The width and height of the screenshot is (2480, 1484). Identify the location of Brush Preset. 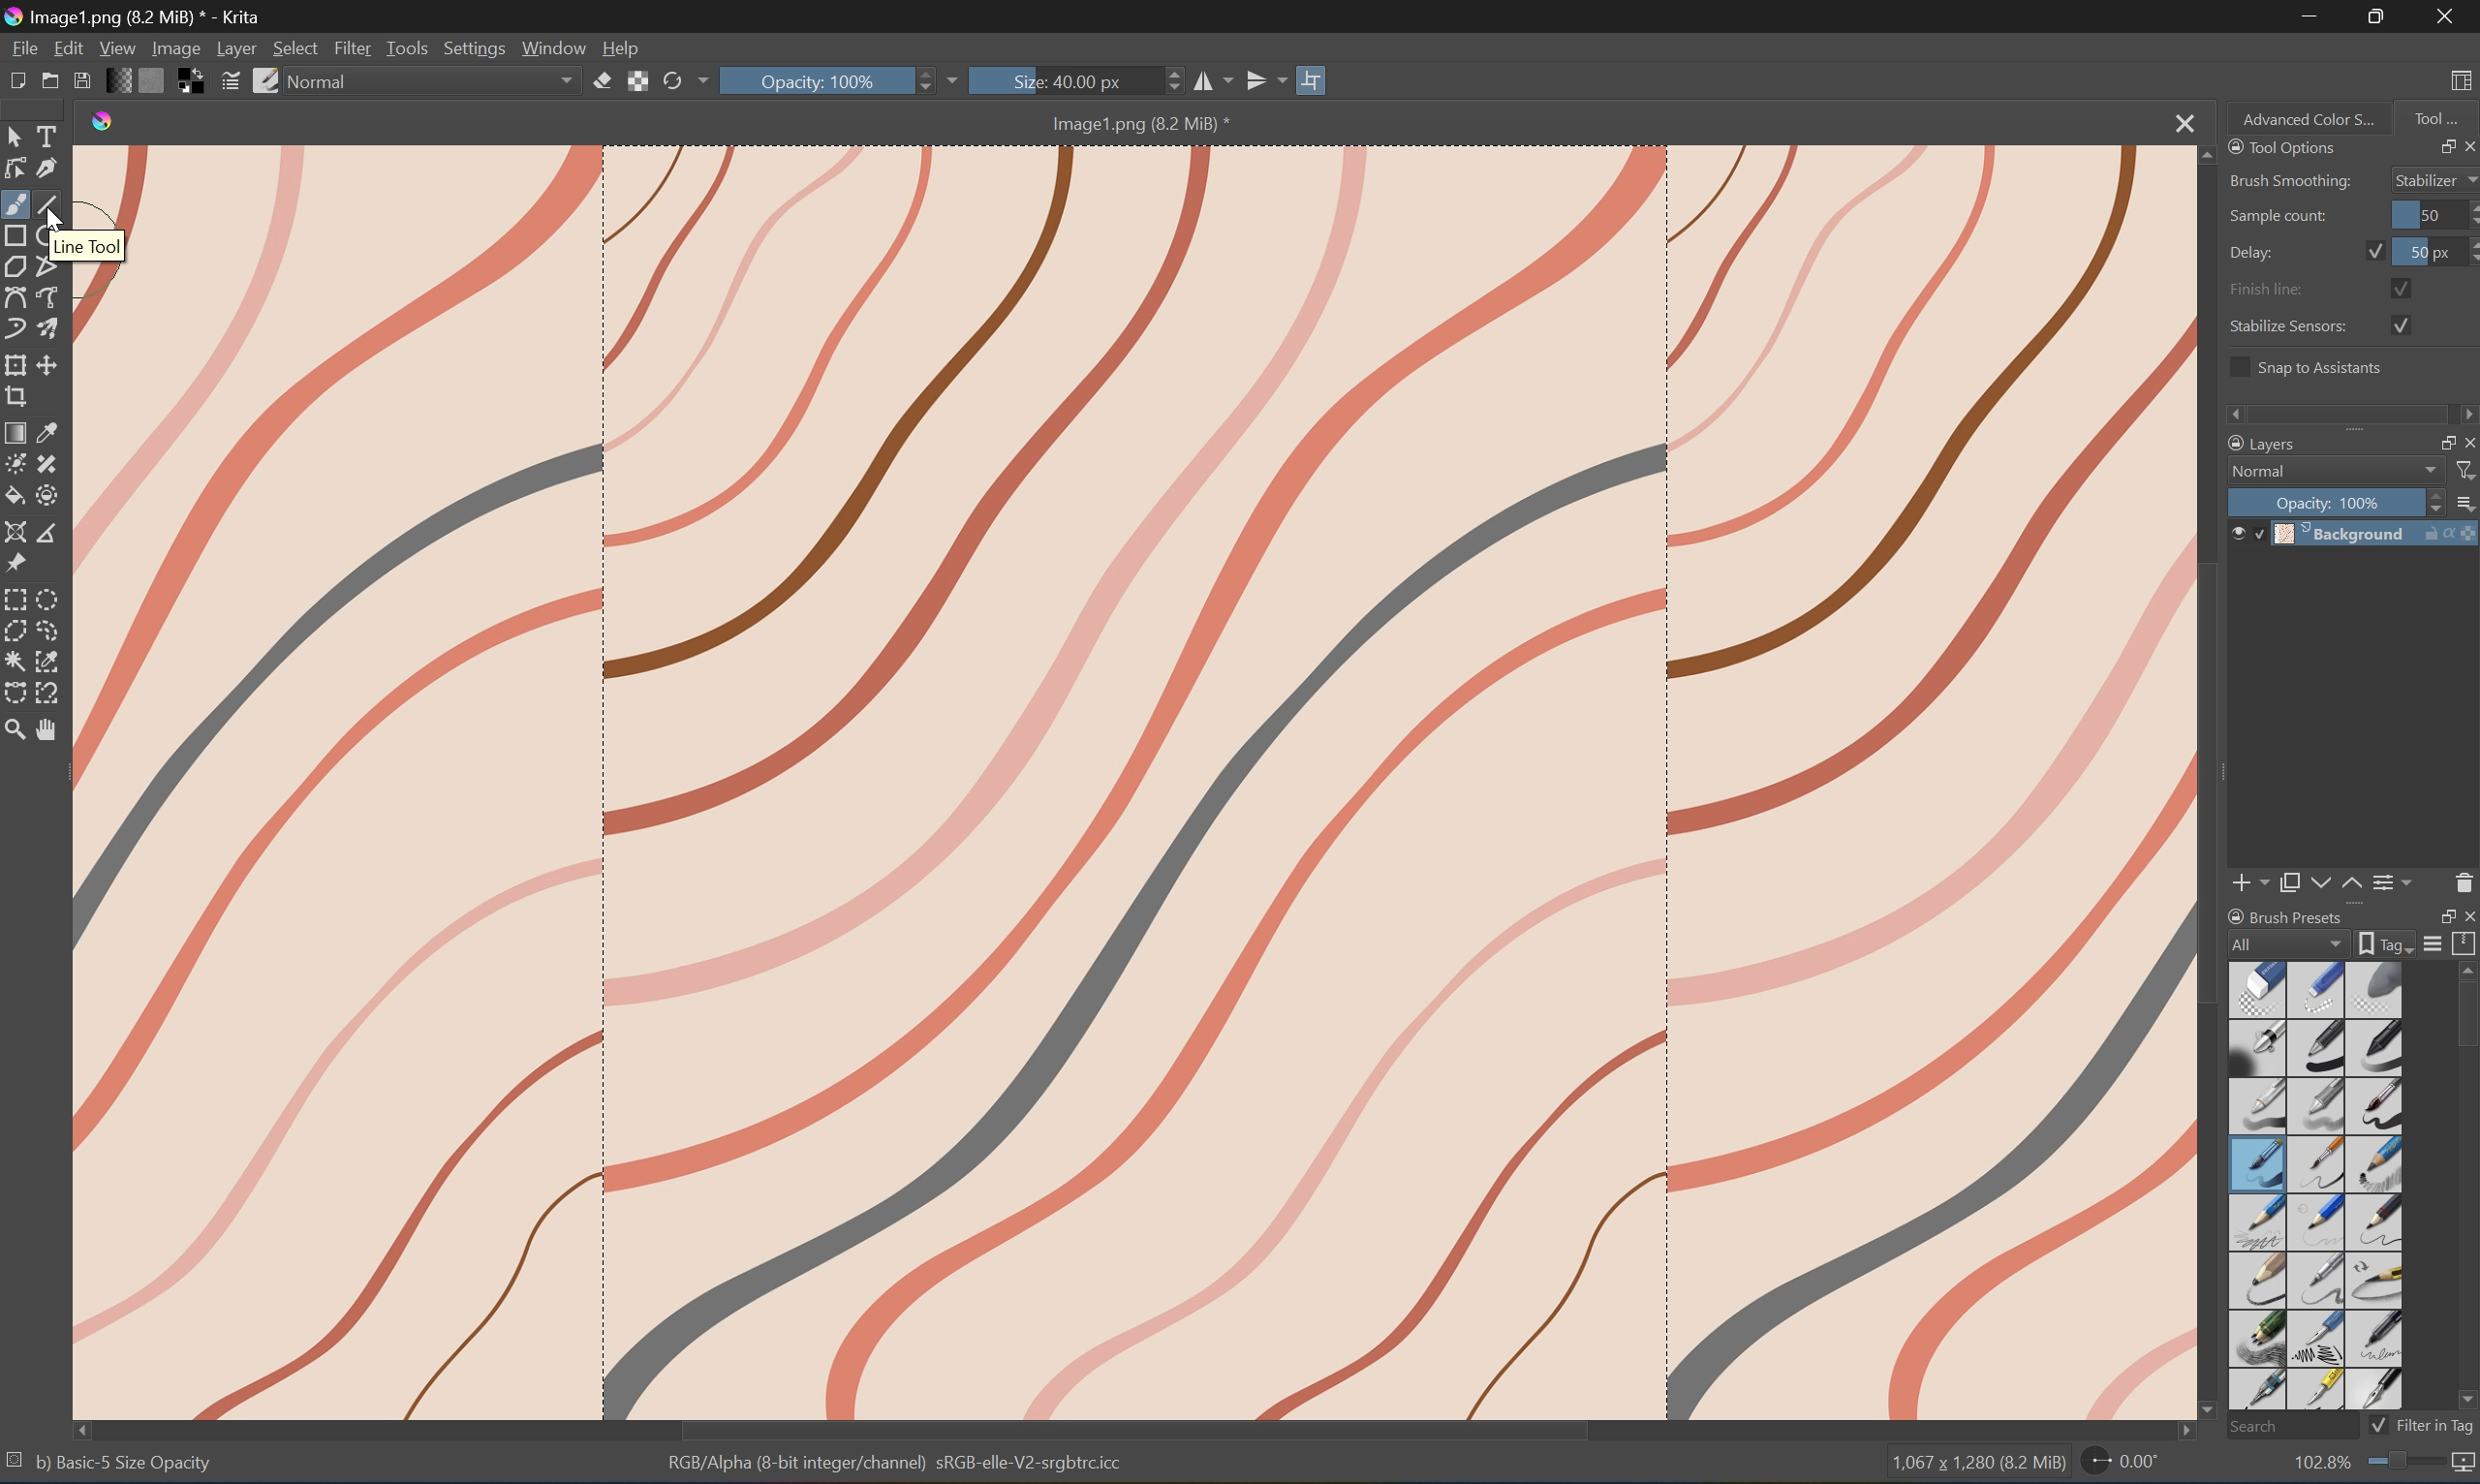
(2286, 913).